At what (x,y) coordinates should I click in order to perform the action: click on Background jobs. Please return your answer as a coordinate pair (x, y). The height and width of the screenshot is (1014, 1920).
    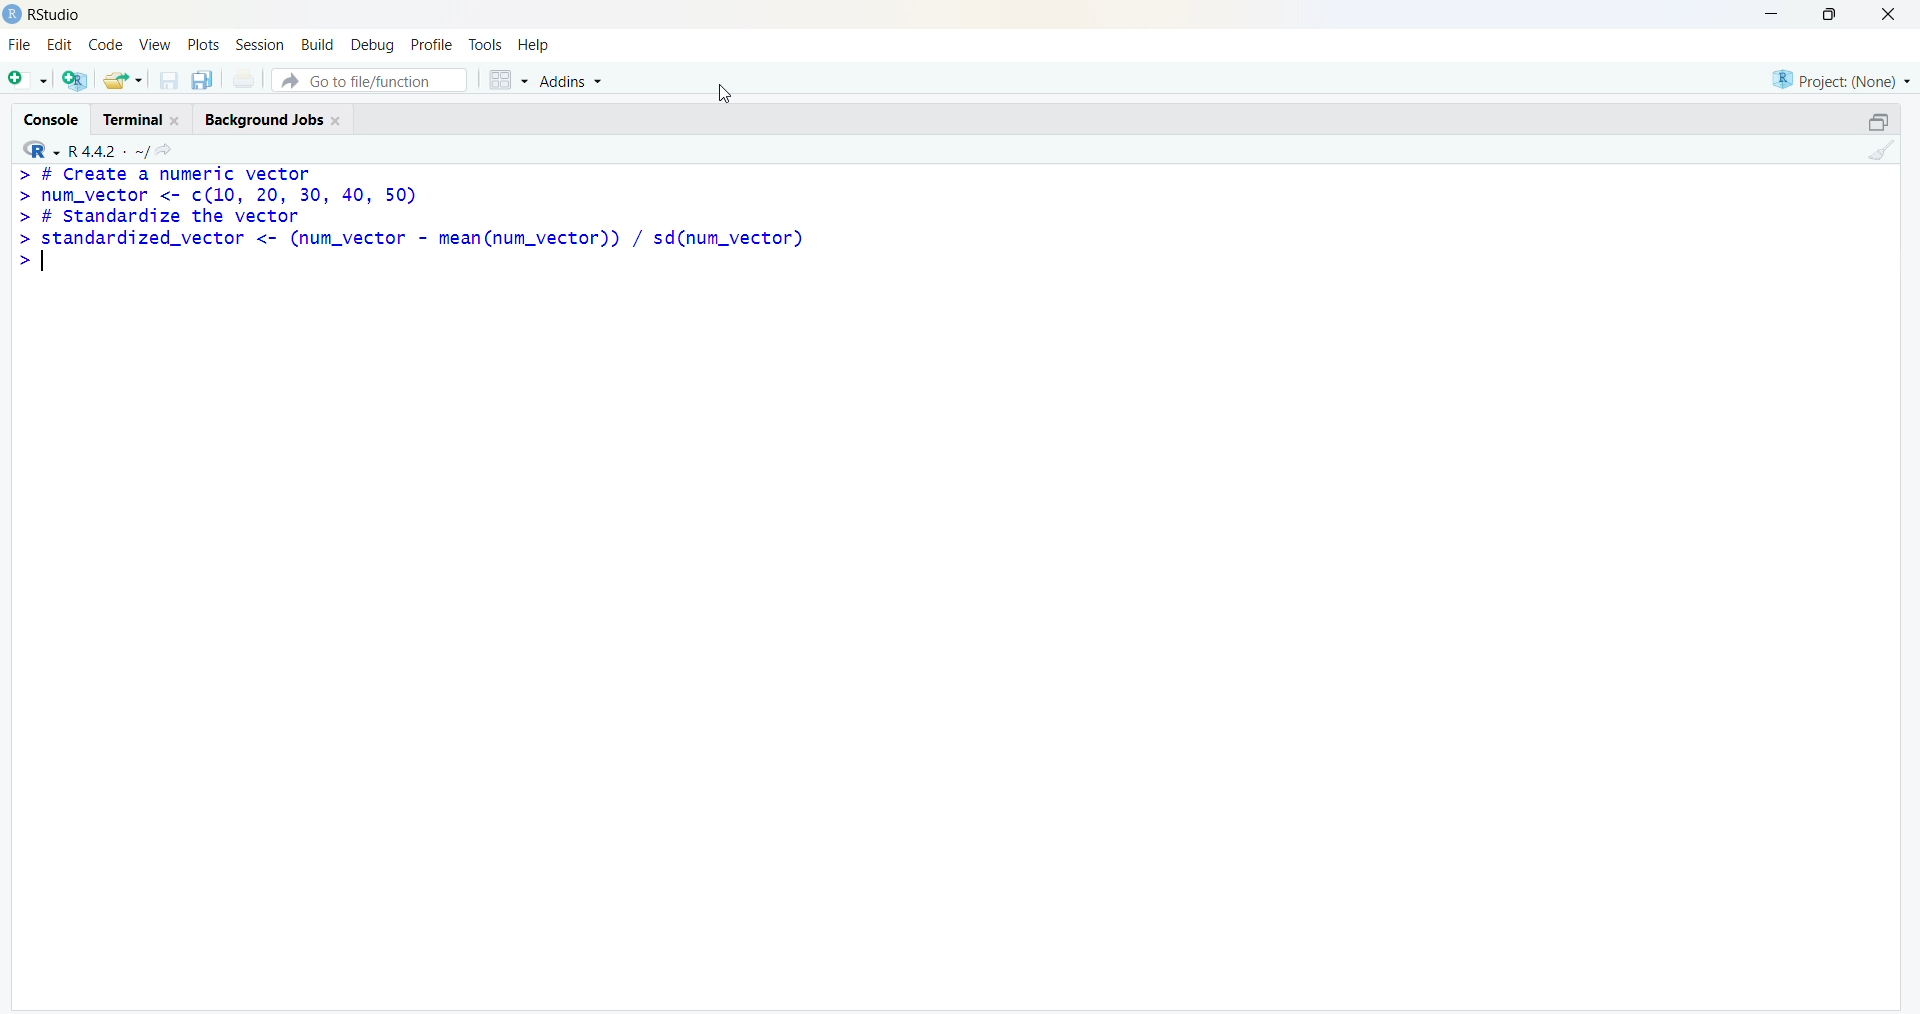
    Looking at the image, I should click on (264, 121).